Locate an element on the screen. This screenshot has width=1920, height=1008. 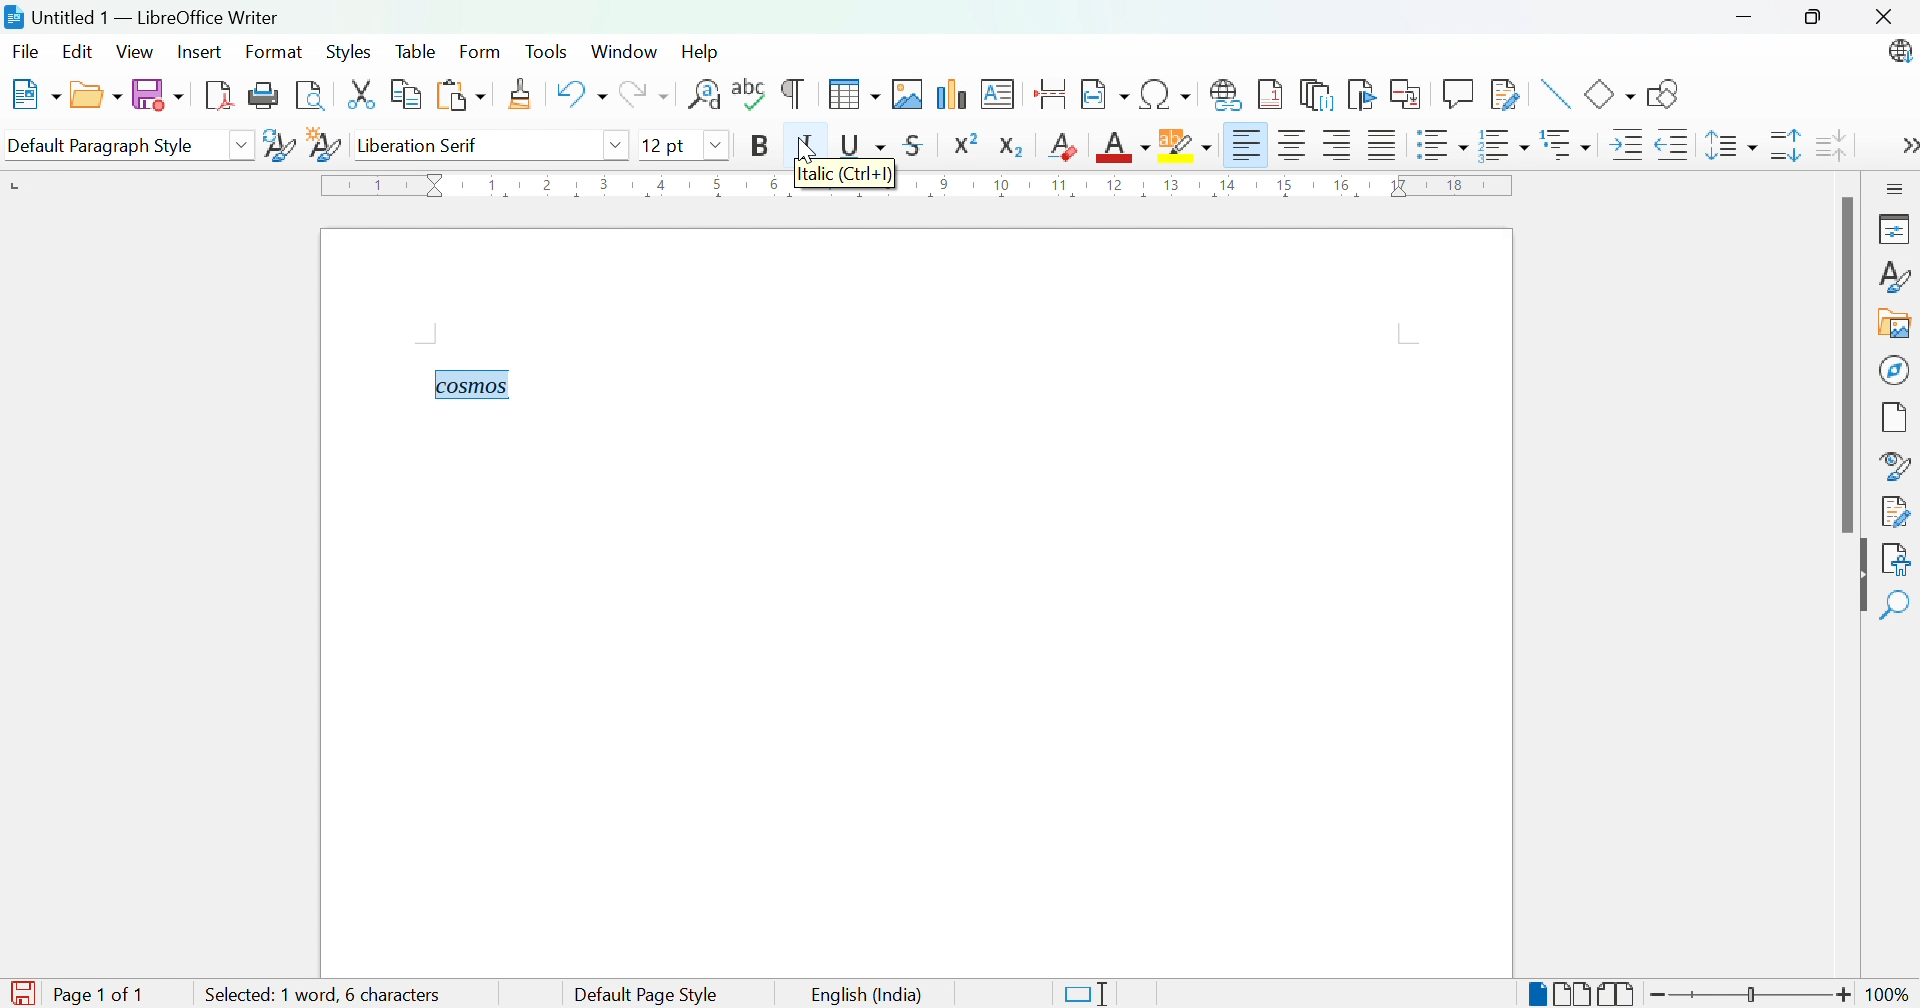
More is located at coordinates (1908, 148).